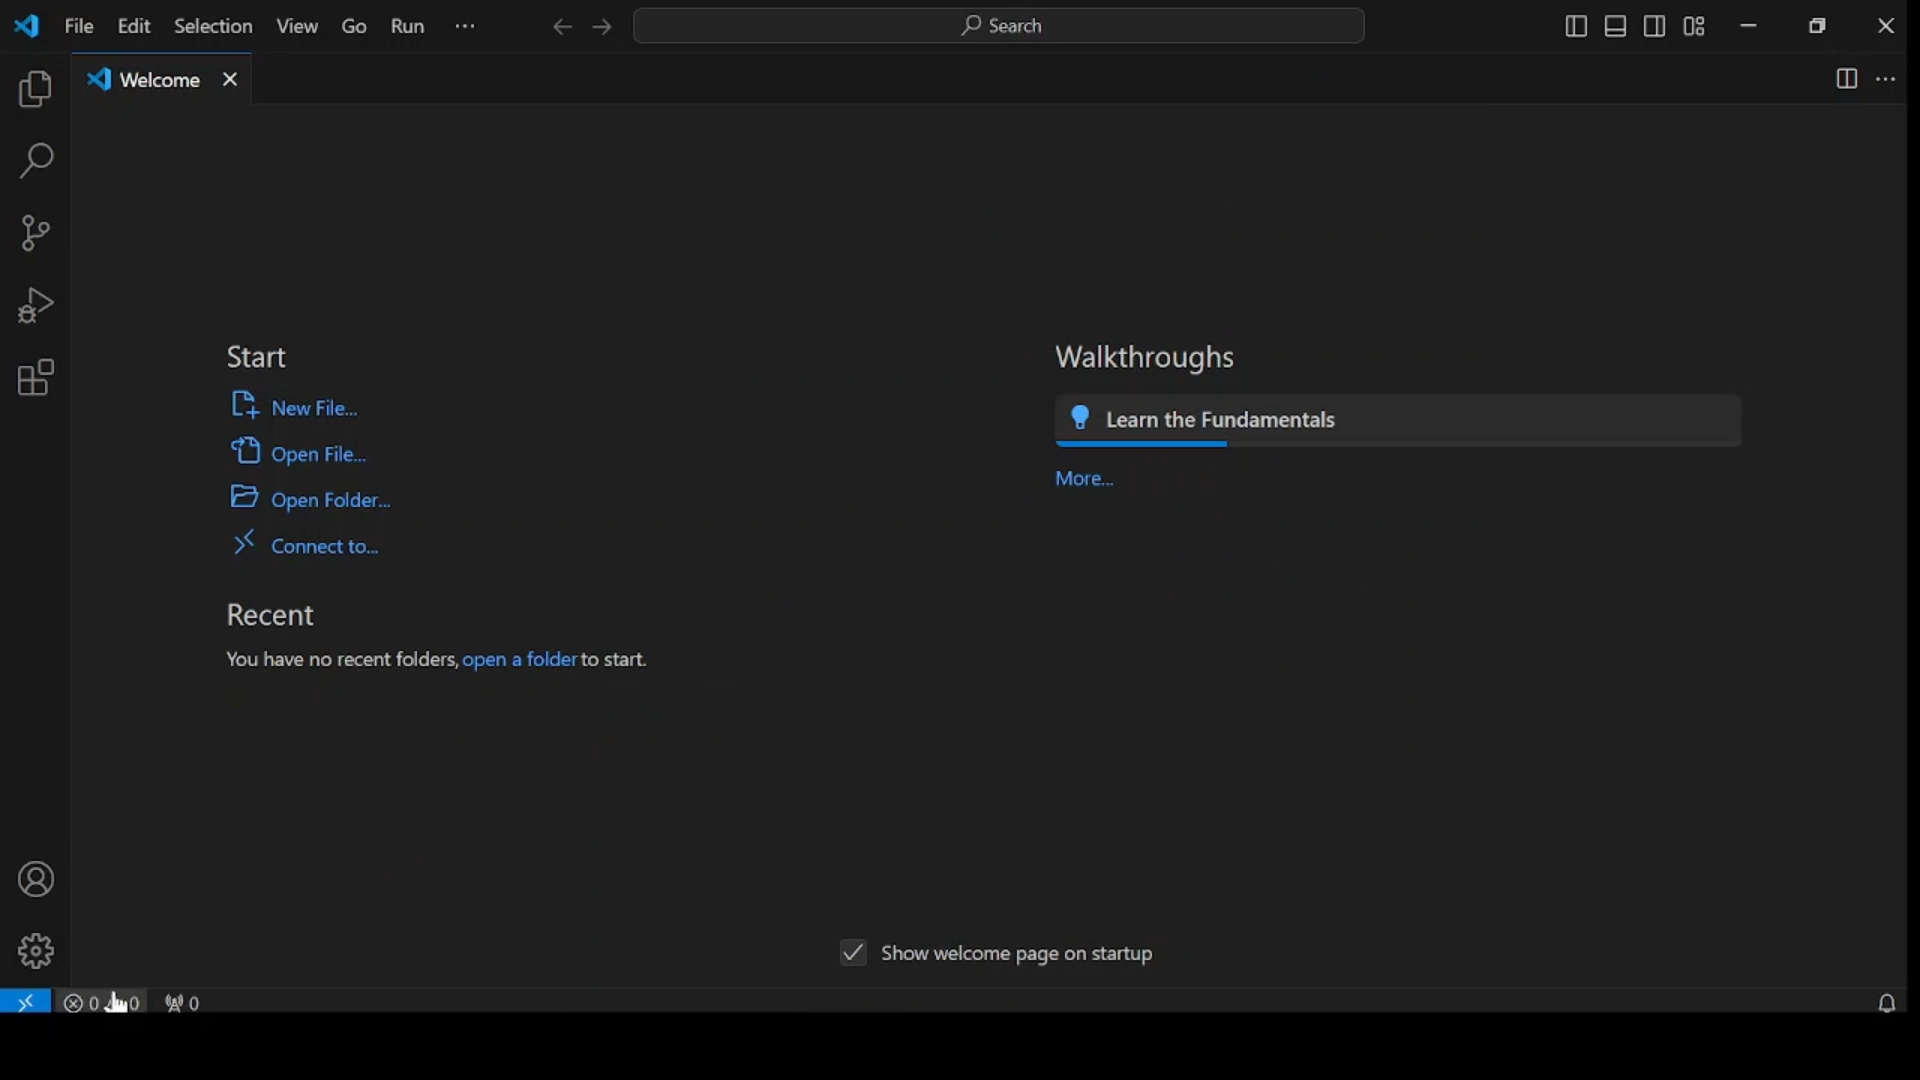 This screenshot has width=1920, height=1080. What do you see at coordinates (165, 74) in the screenshot?
I see `welcome` at bounding box center [165, 74].